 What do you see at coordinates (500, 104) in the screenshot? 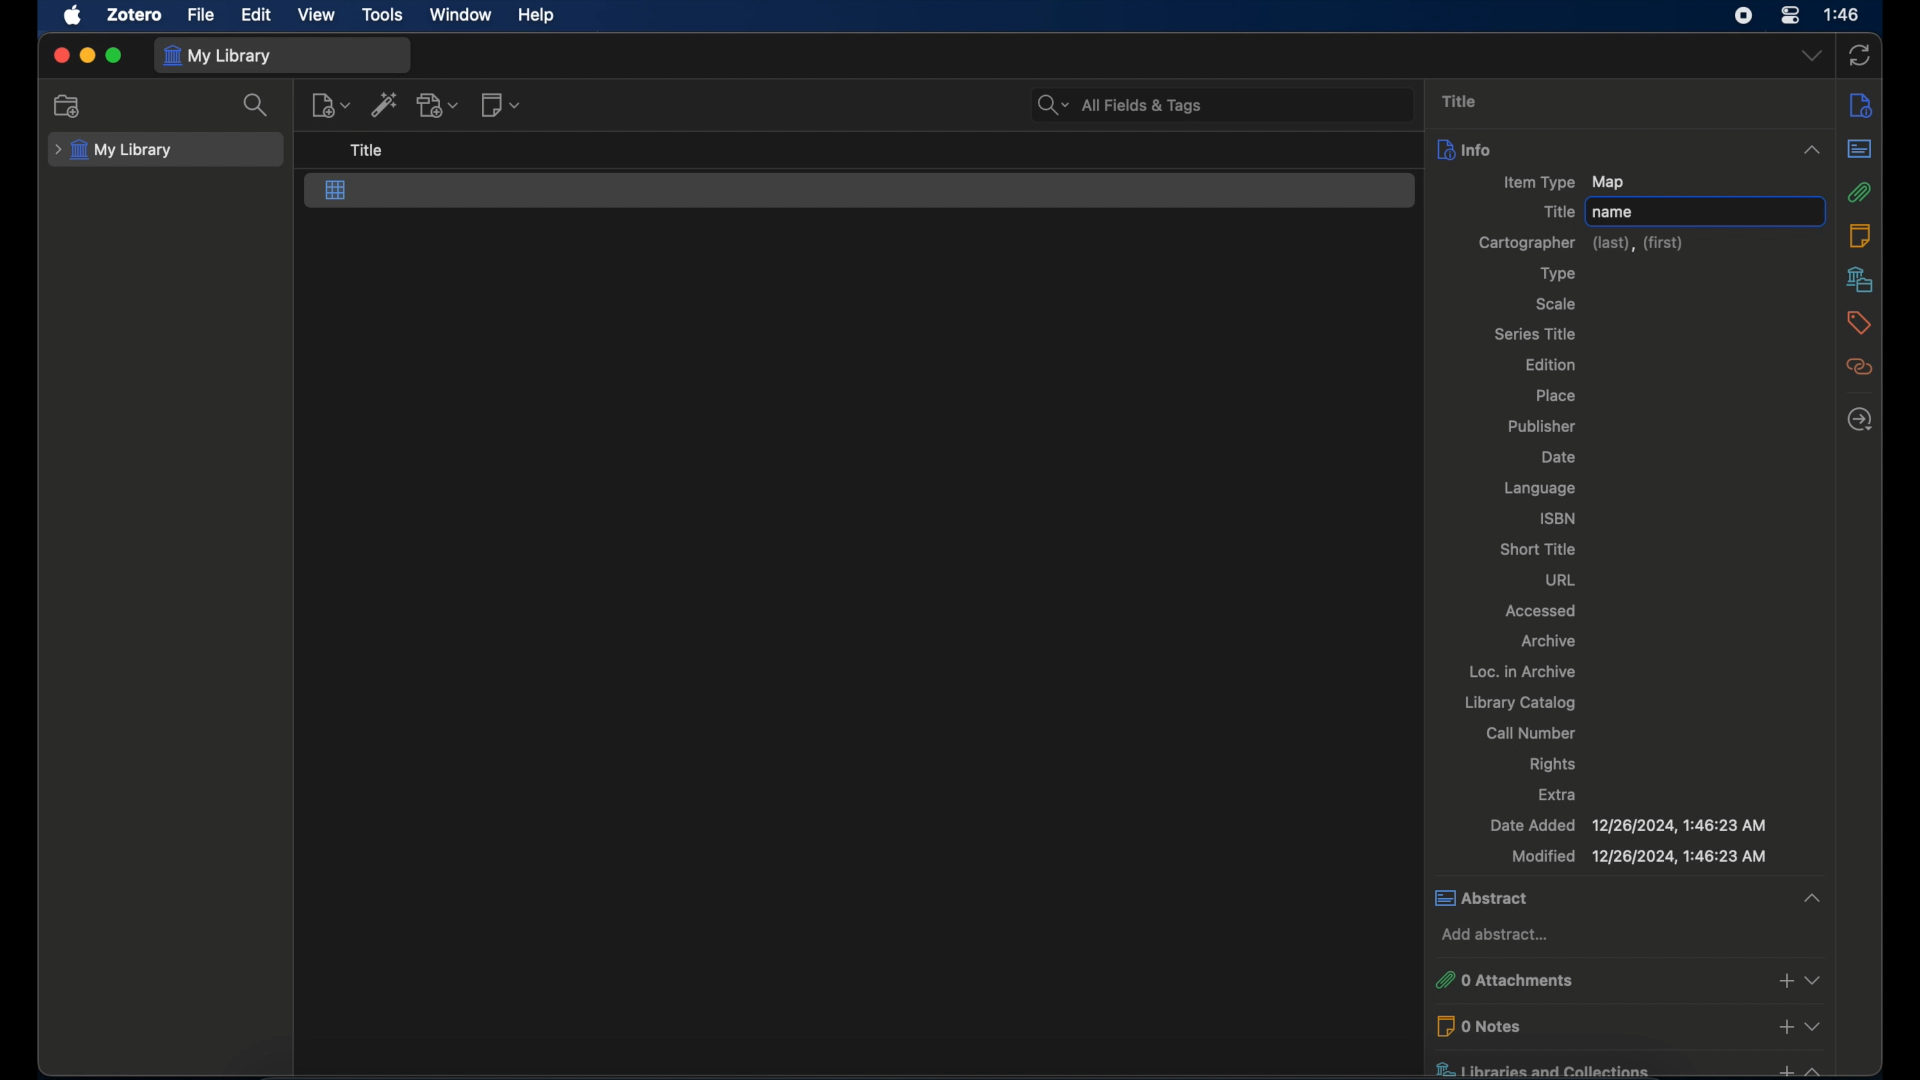
I see `new note` at bounding box center [500, 104].